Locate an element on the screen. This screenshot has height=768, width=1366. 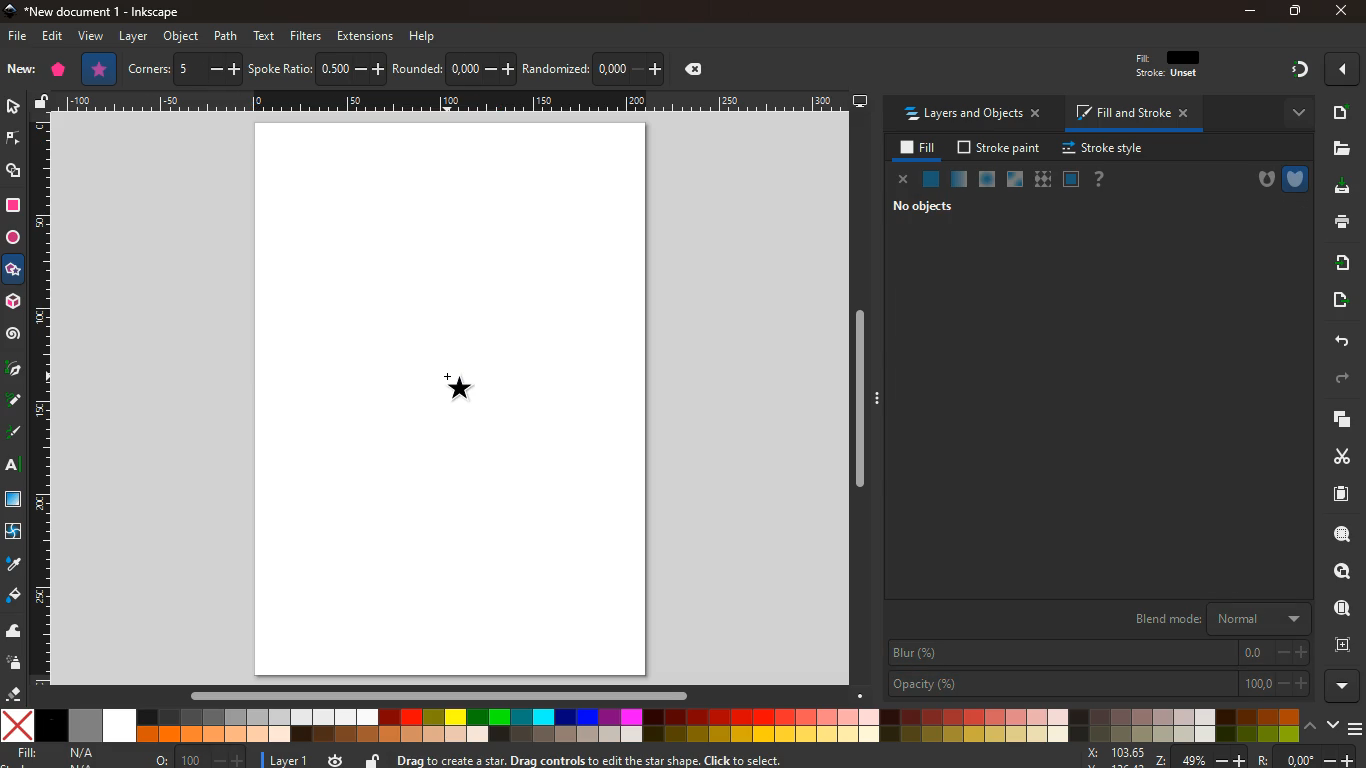
flat color is located at coordinates (922, 221).